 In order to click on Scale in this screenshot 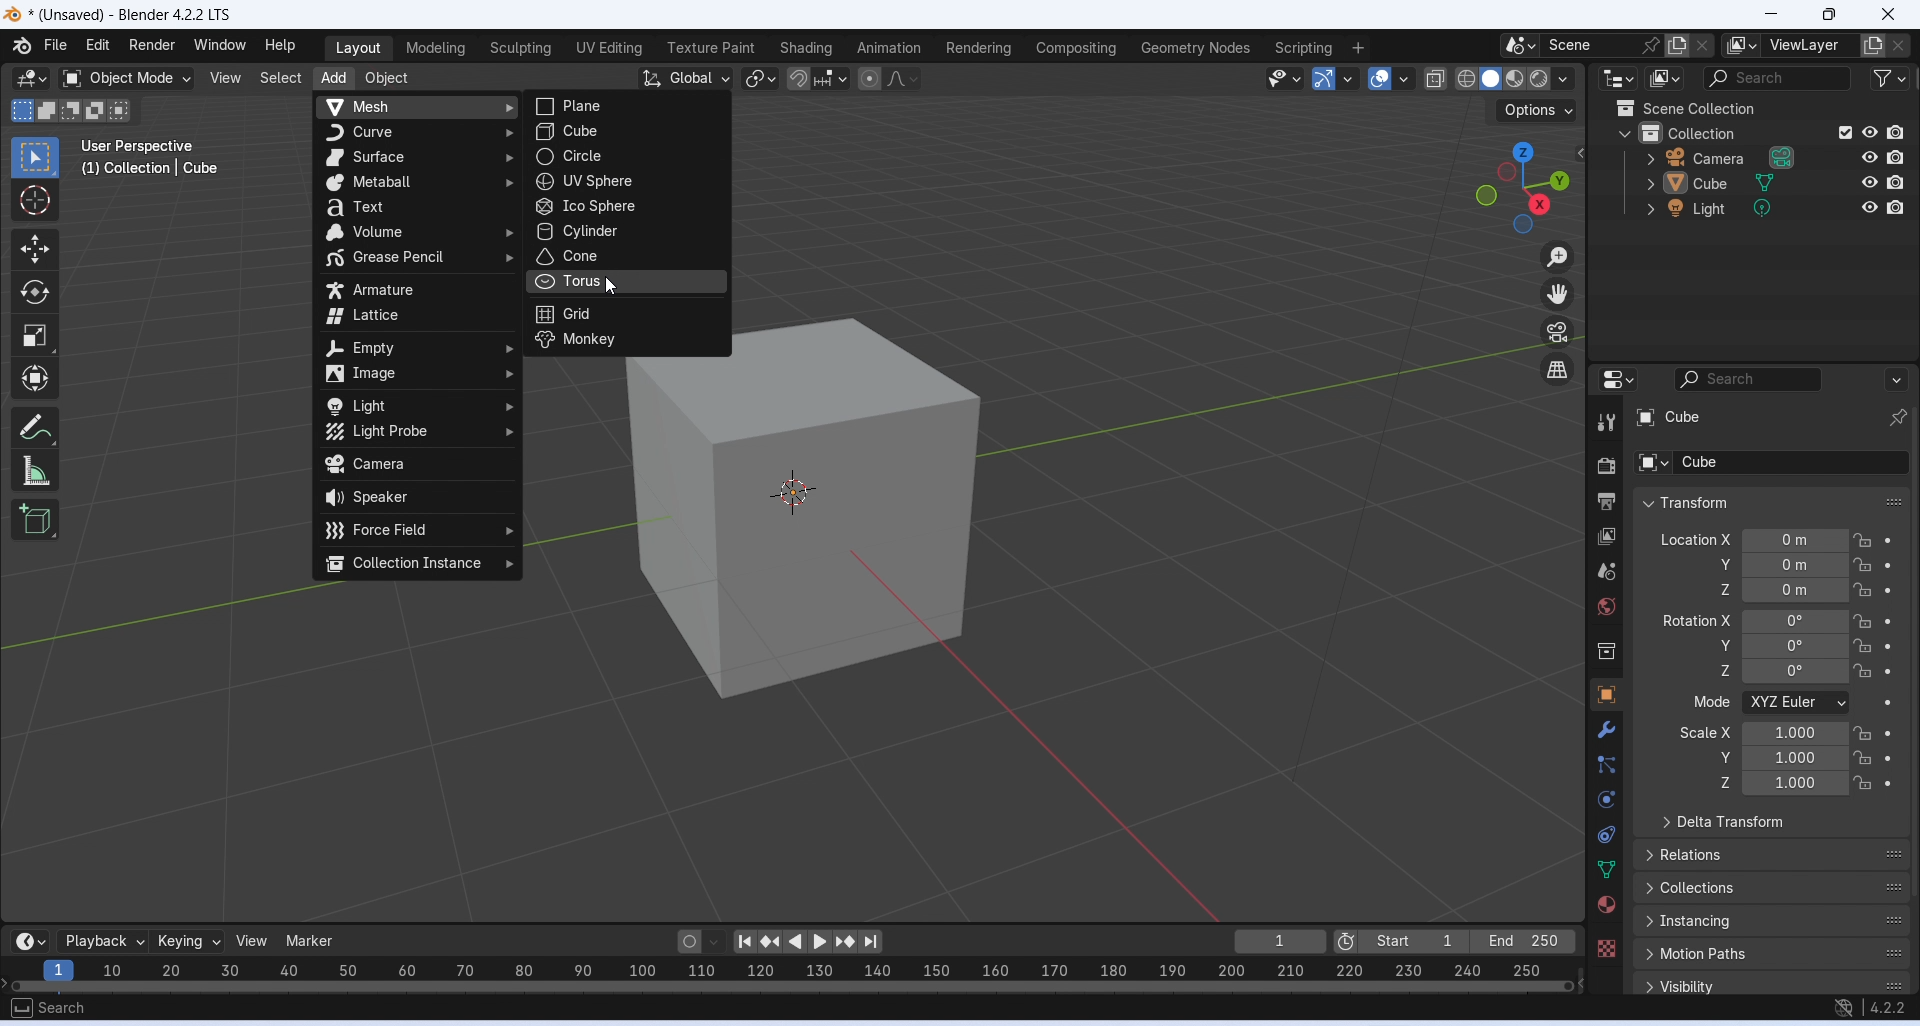, I will do `click(34, 337)`.